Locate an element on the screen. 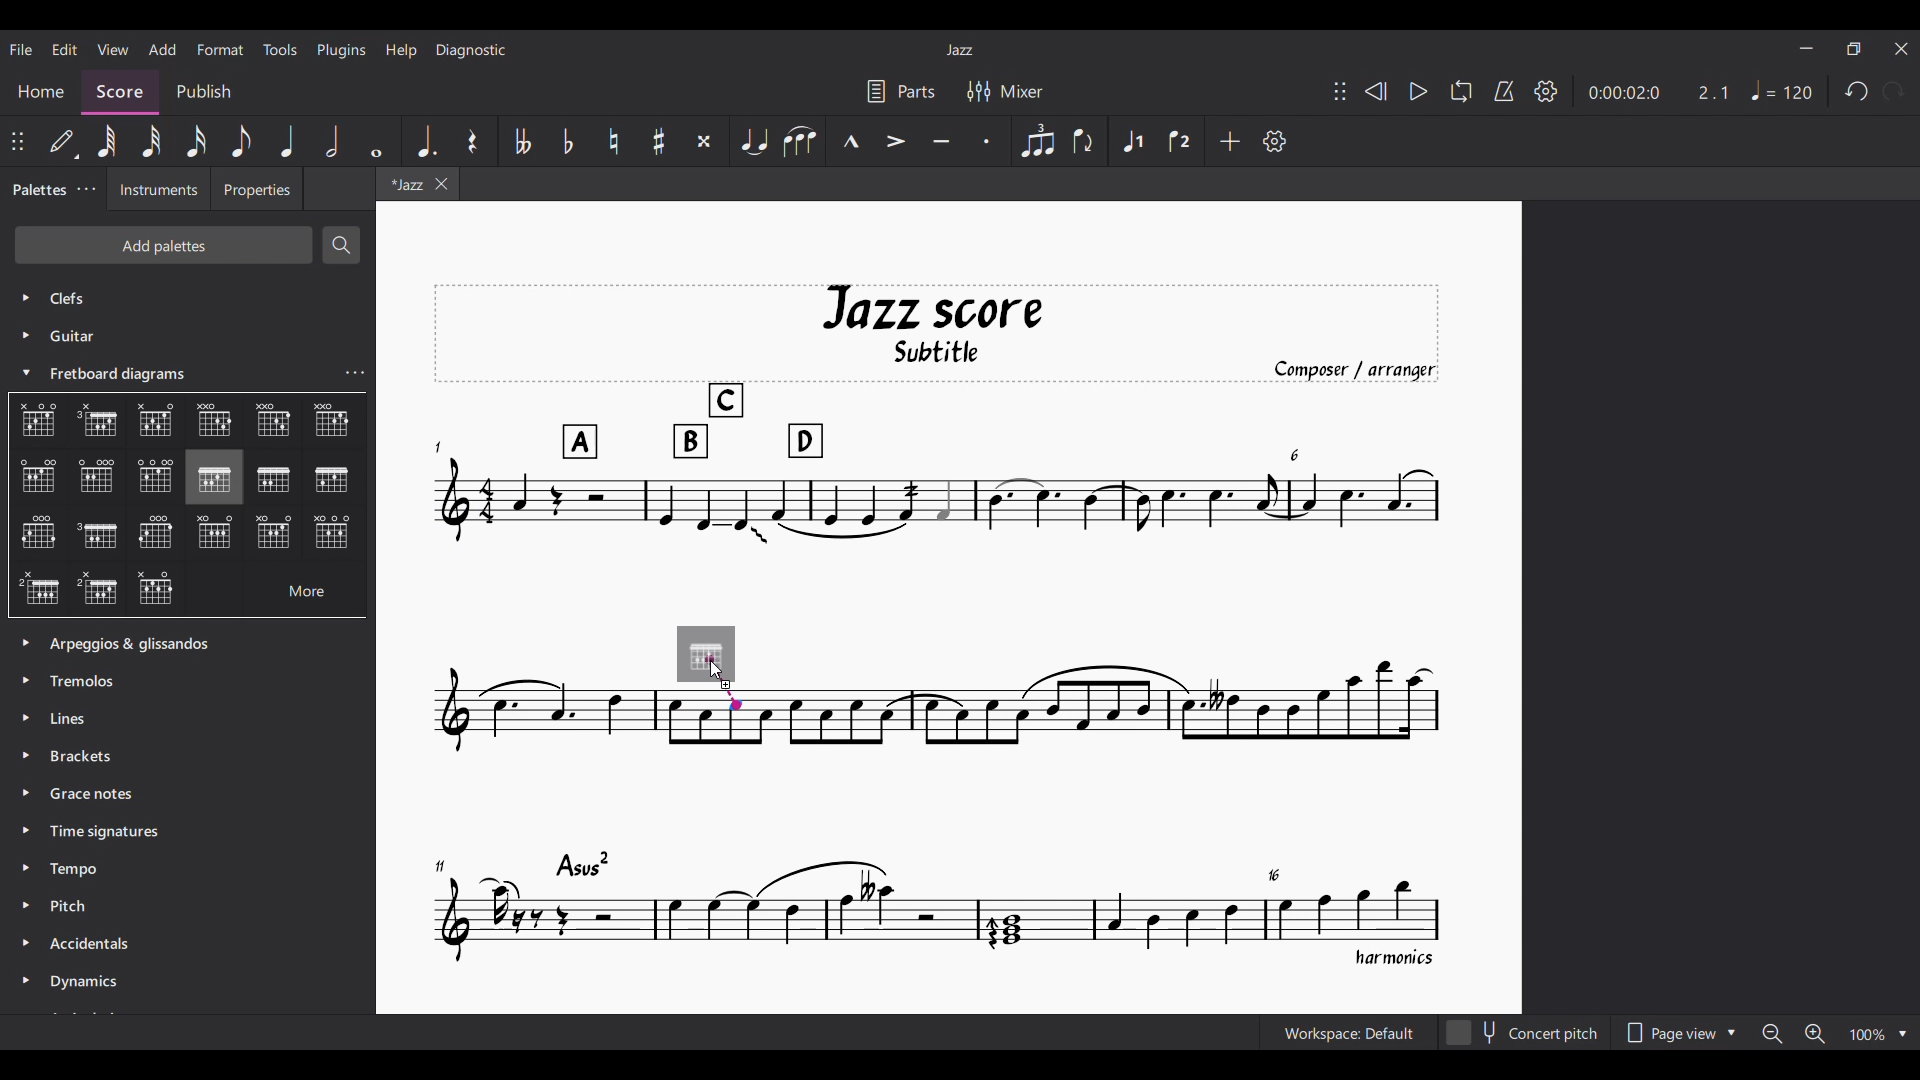 This screenshot has height=1080, width=1920. Brackets is located at coordinates (89, 760).